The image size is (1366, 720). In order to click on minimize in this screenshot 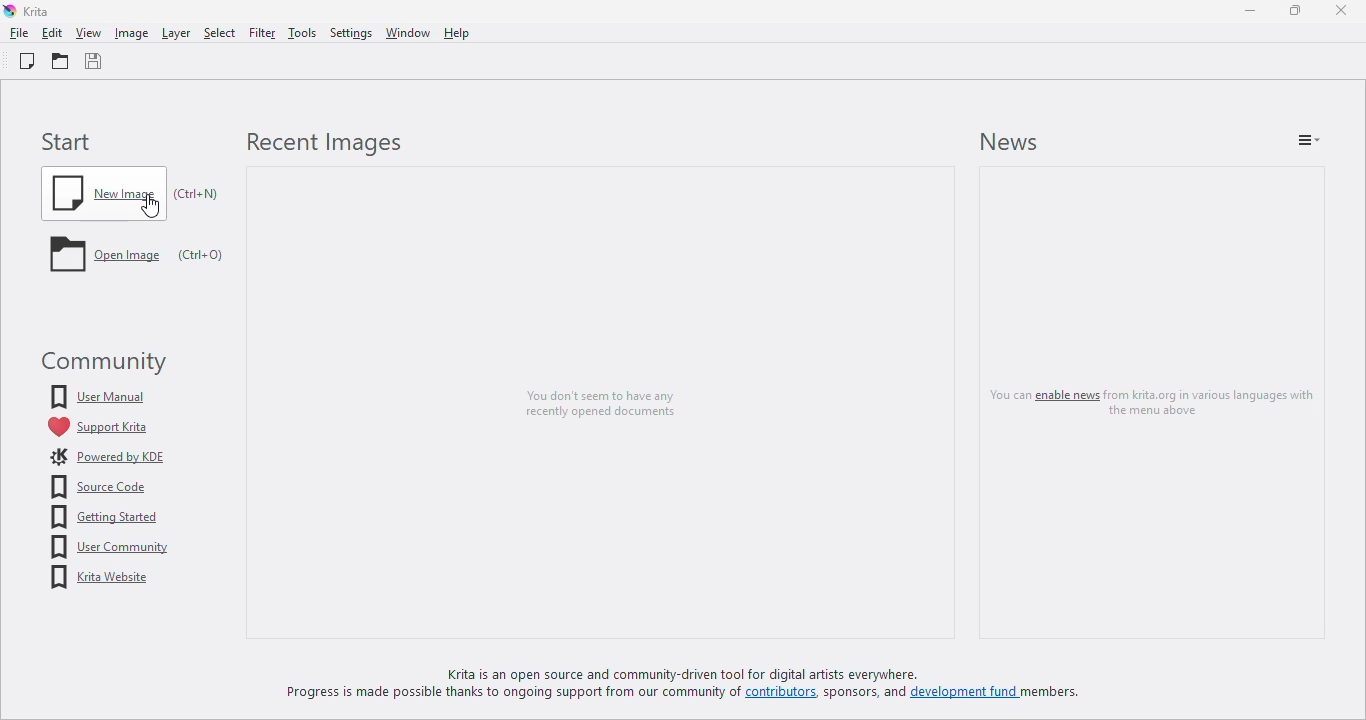, I will do `click(1251, 10)`.